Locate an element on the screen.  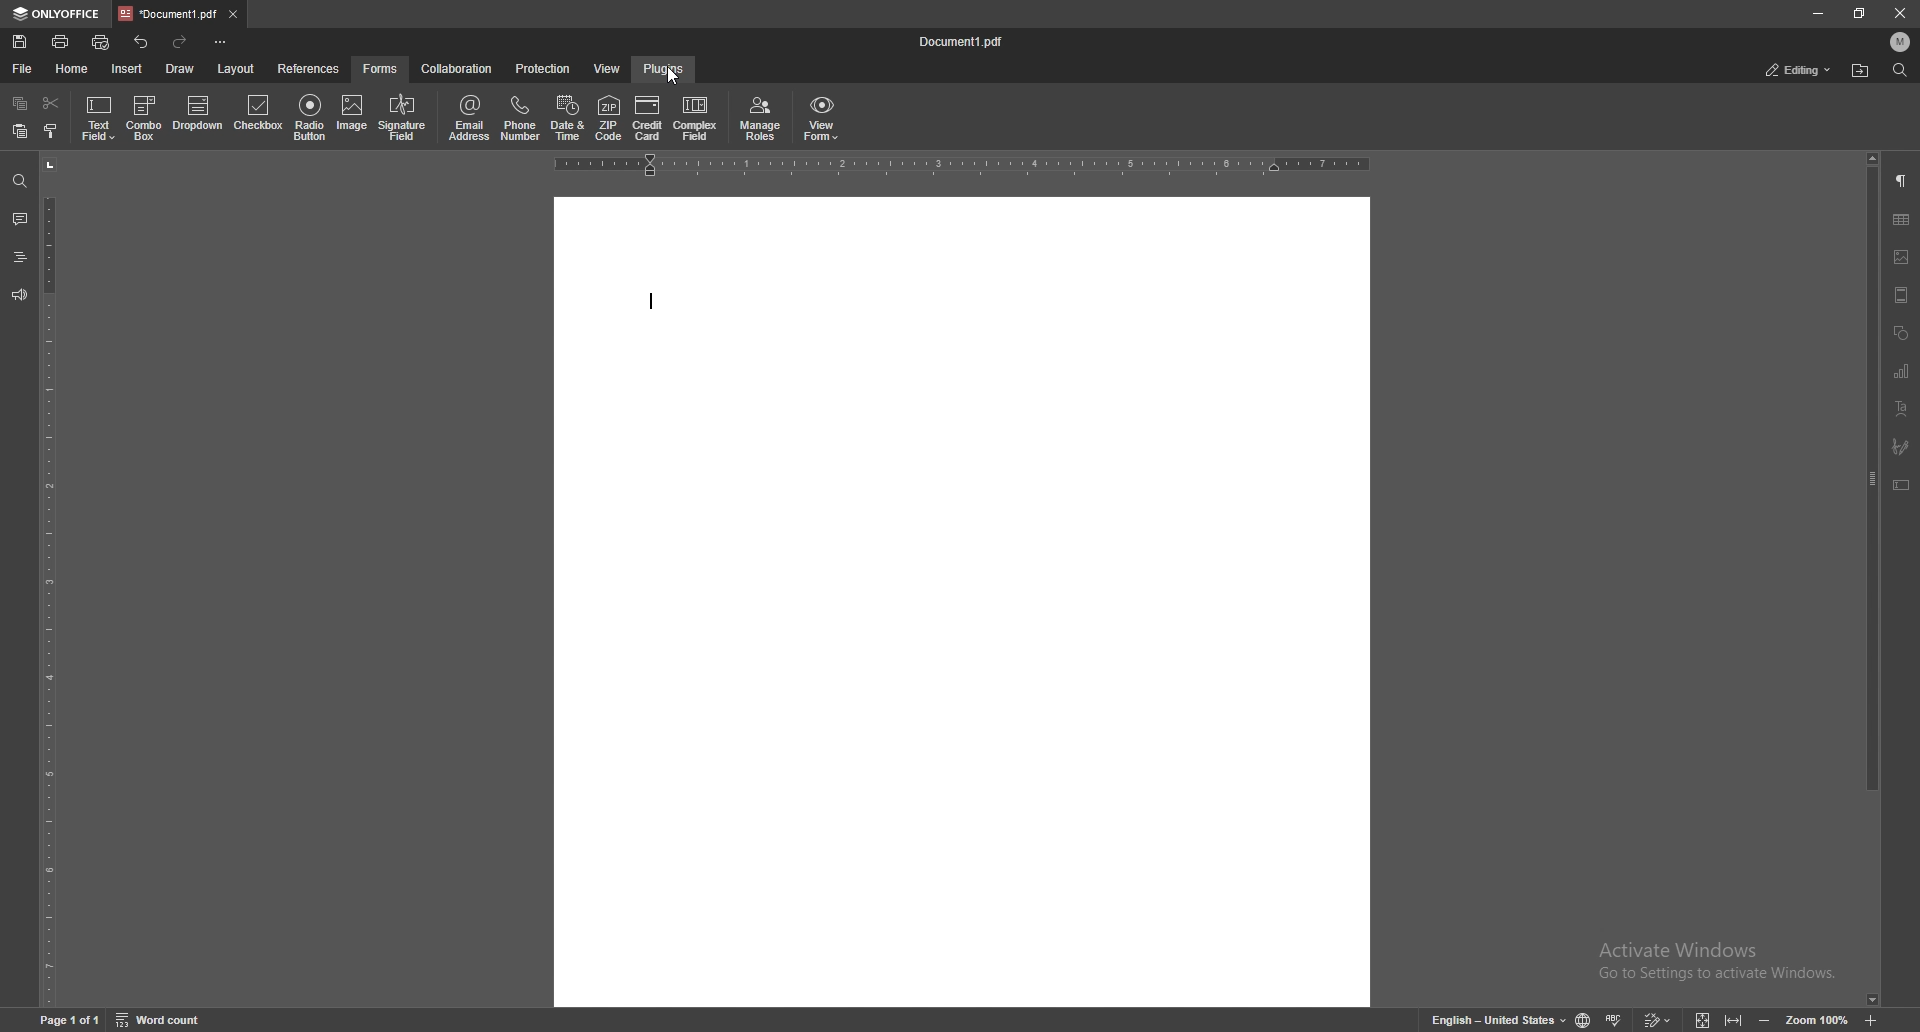
comment is located at coordinates (19, 219).